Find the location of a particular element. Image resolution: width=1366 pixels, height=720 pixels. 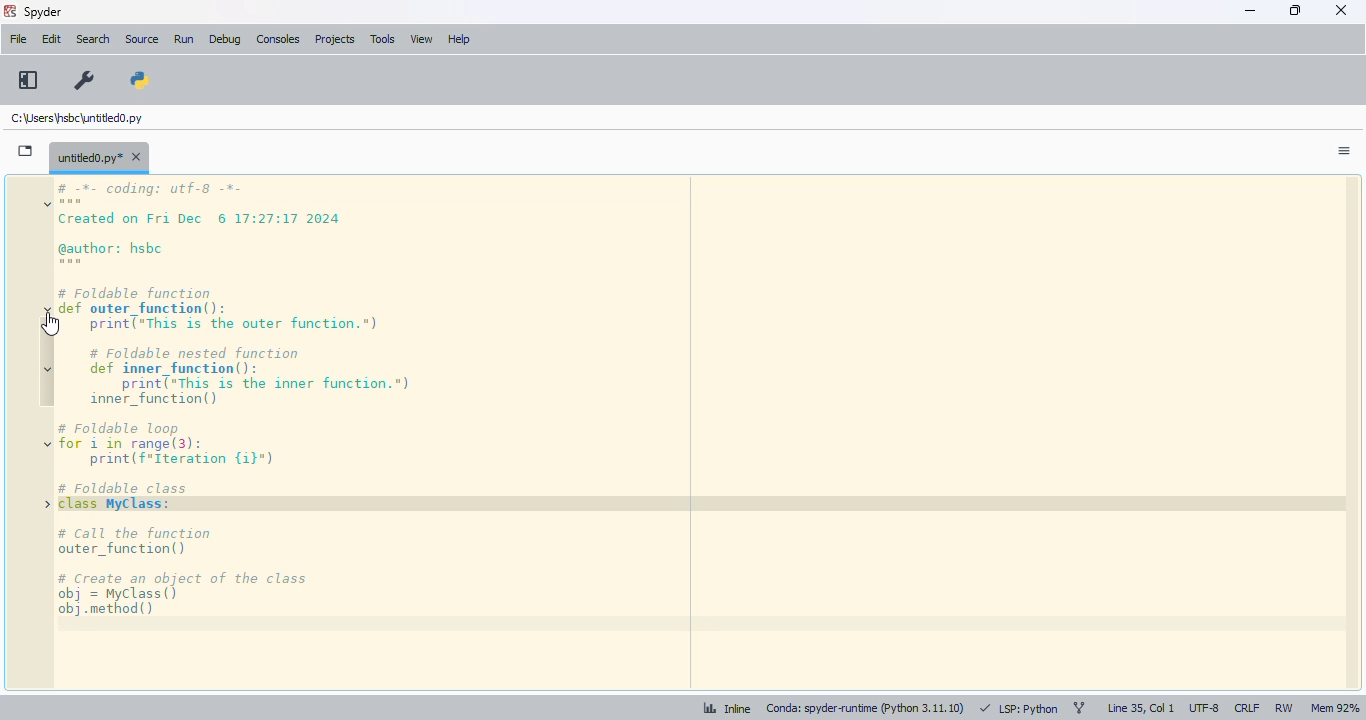

help is located at coordinates (459, 39).